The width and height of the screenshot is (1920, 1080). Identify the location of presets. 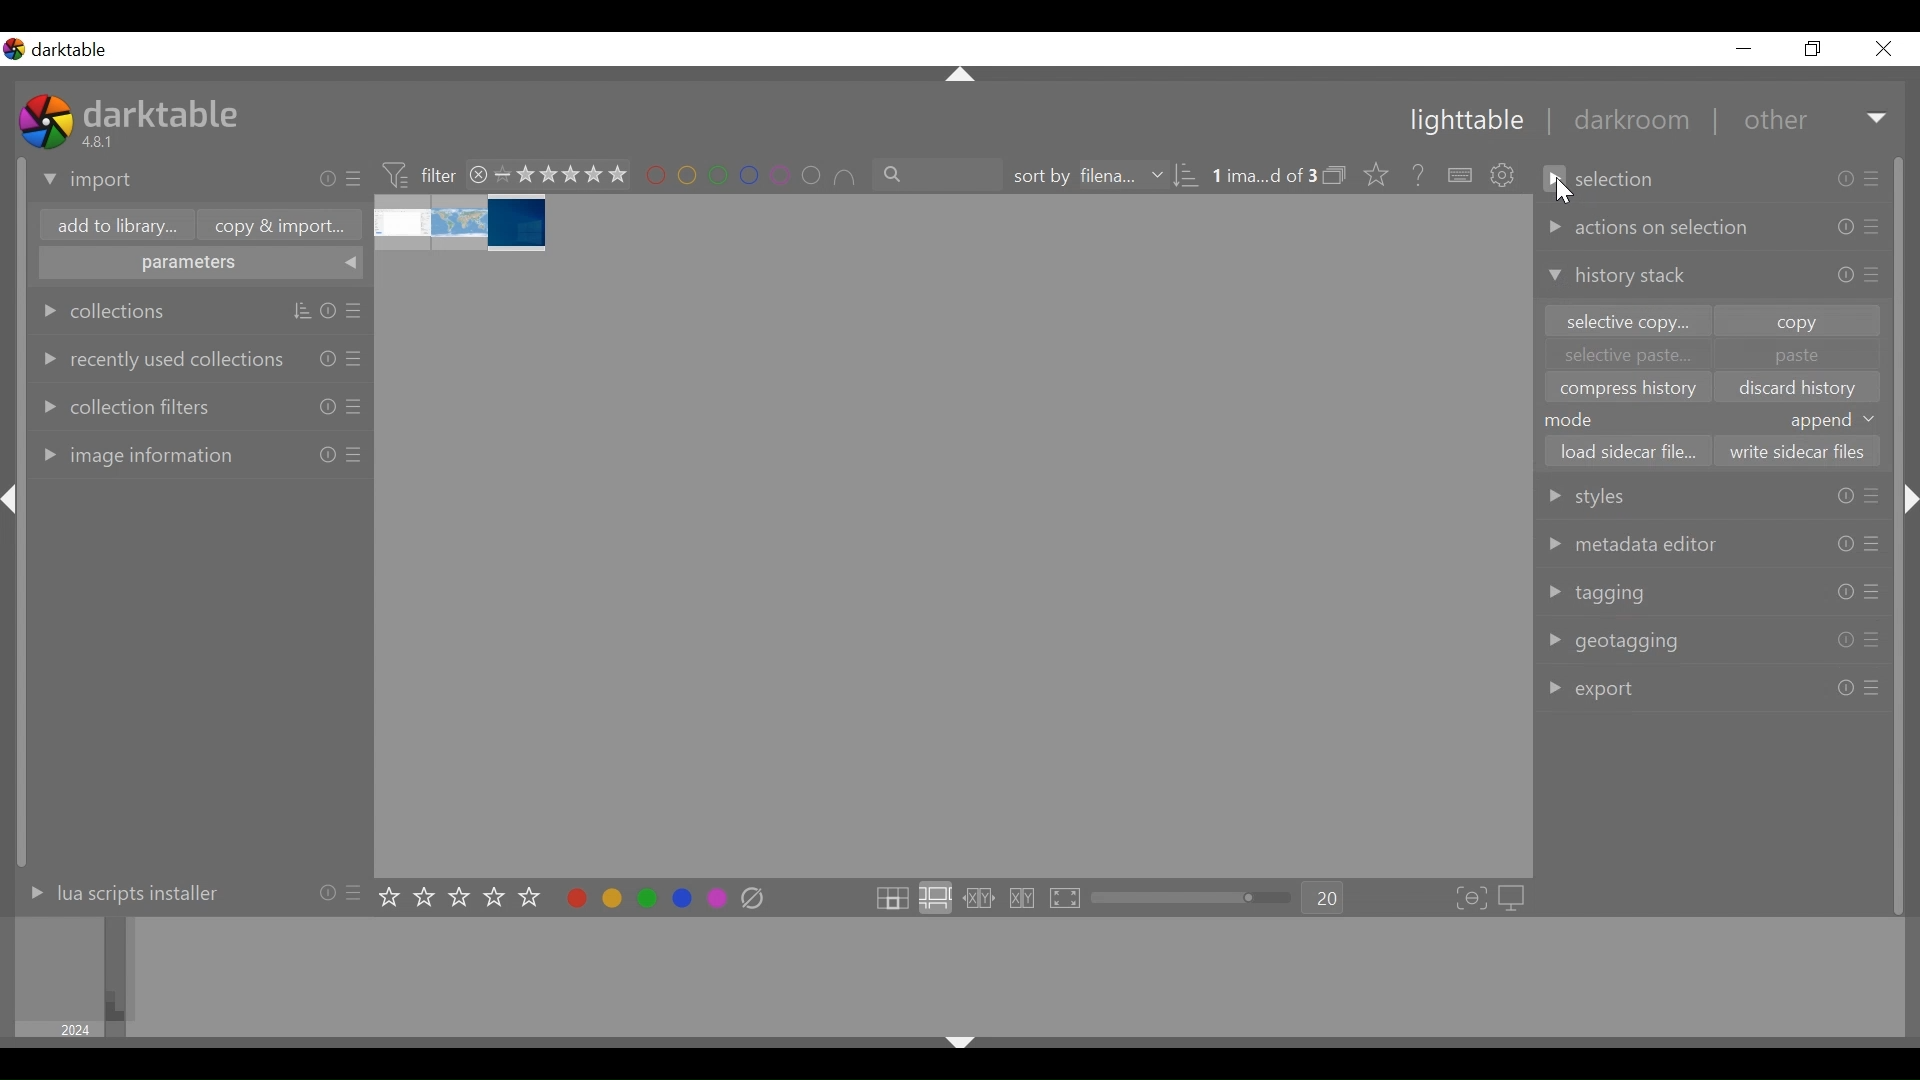
(357, 891).